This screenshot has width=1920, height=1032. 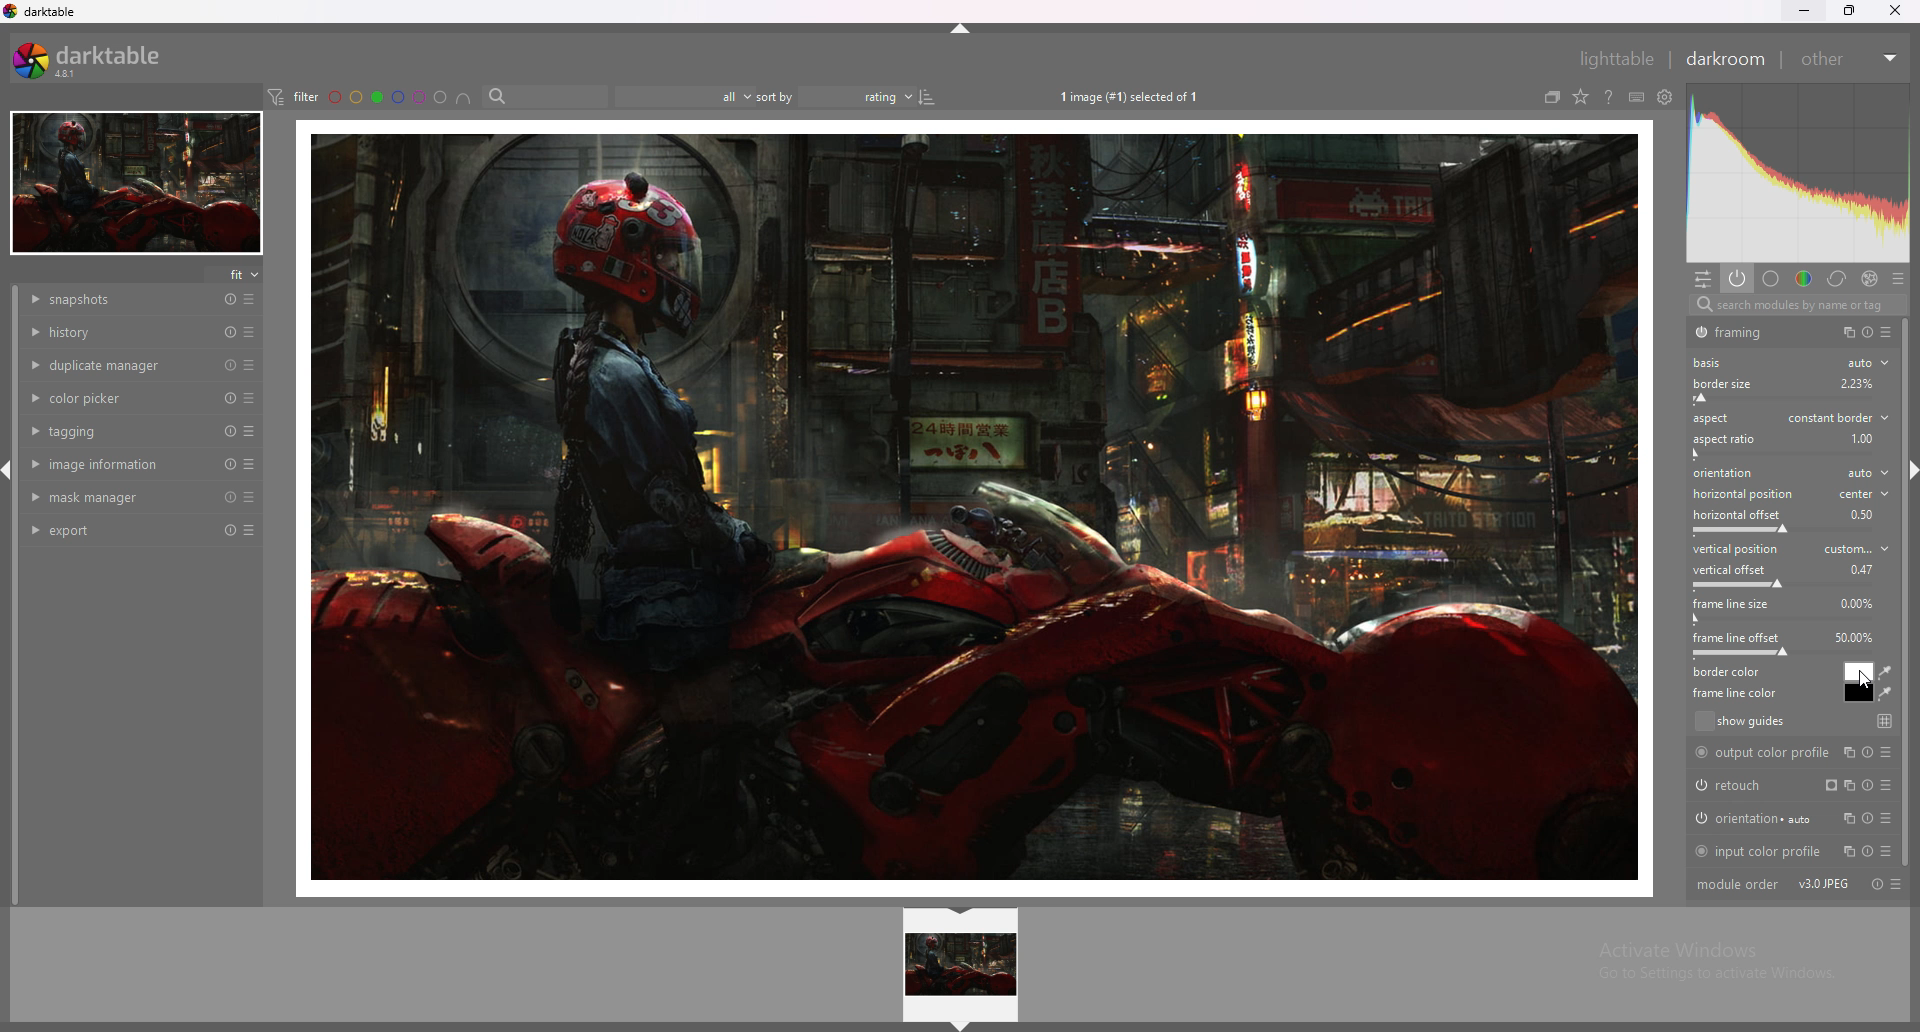 I want to click on snapshots, so click(x=122, y=301).